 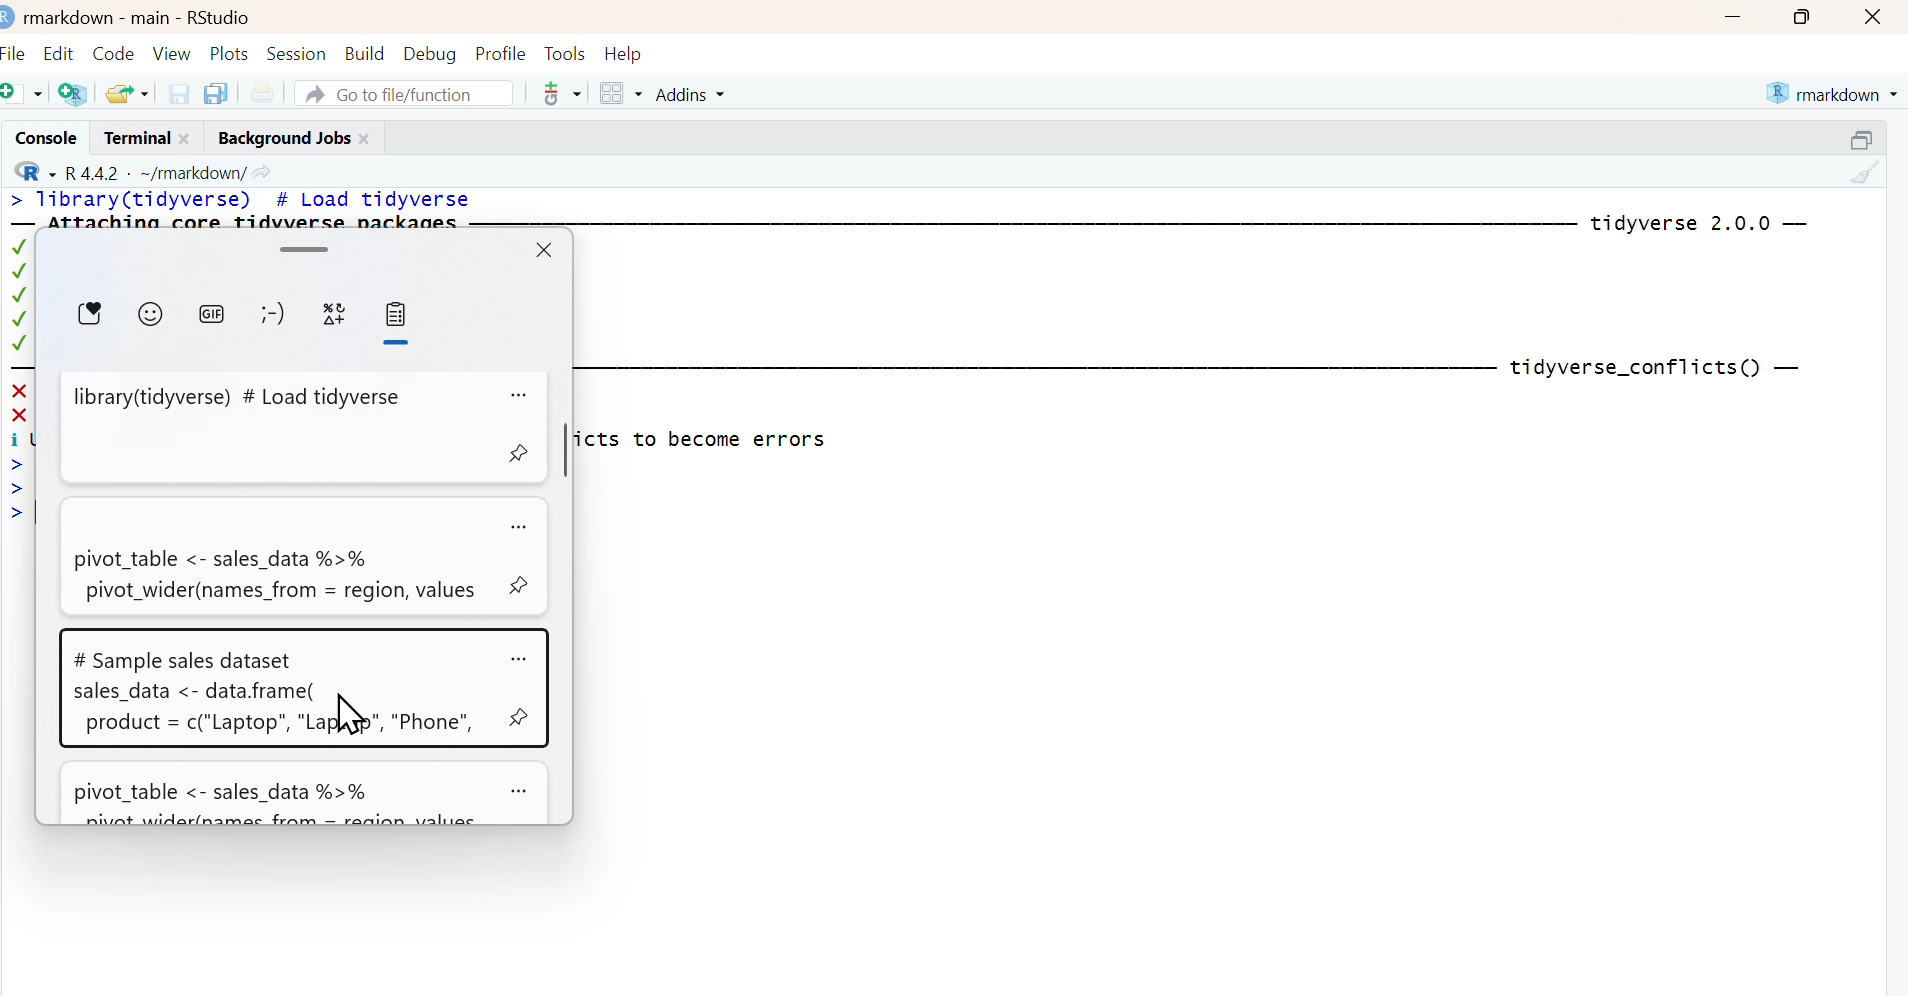 I want to click on >, so click(x=15, y=201).